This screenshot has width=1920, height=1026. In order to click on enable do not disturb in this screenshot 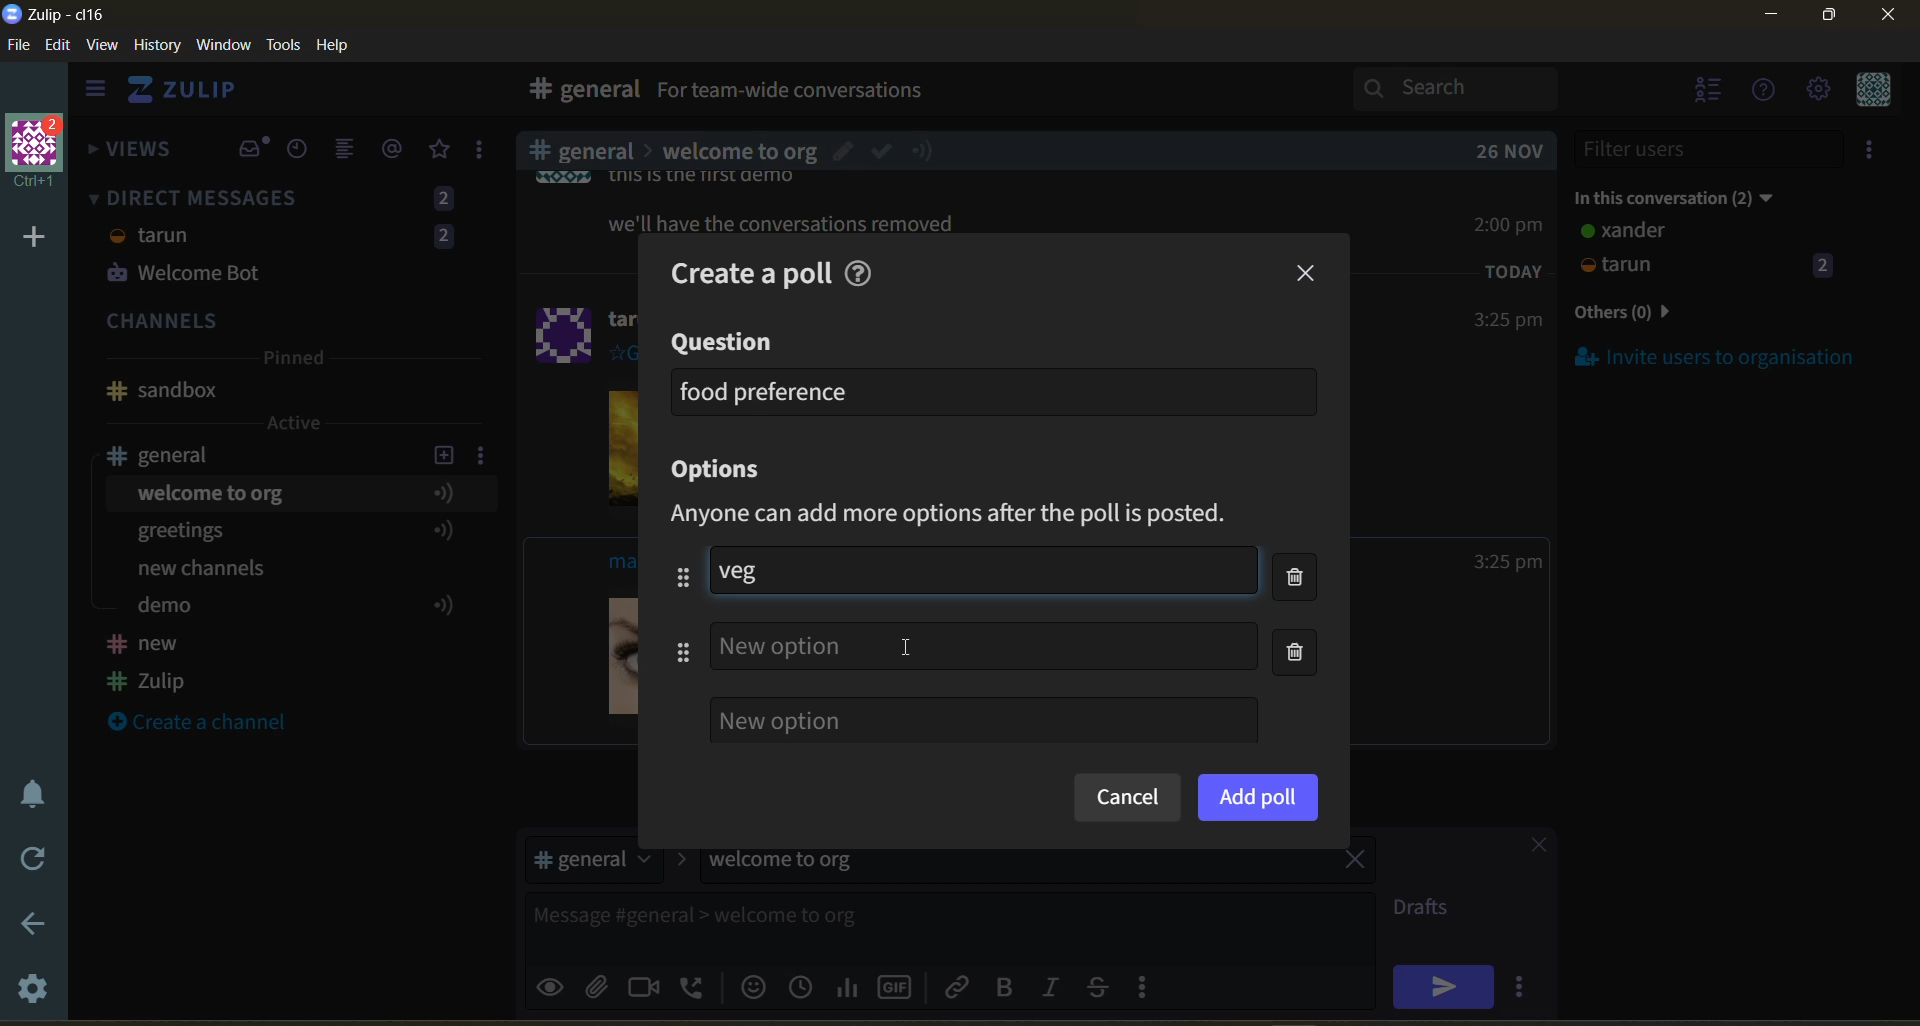, I will do `click(28, 791)`.